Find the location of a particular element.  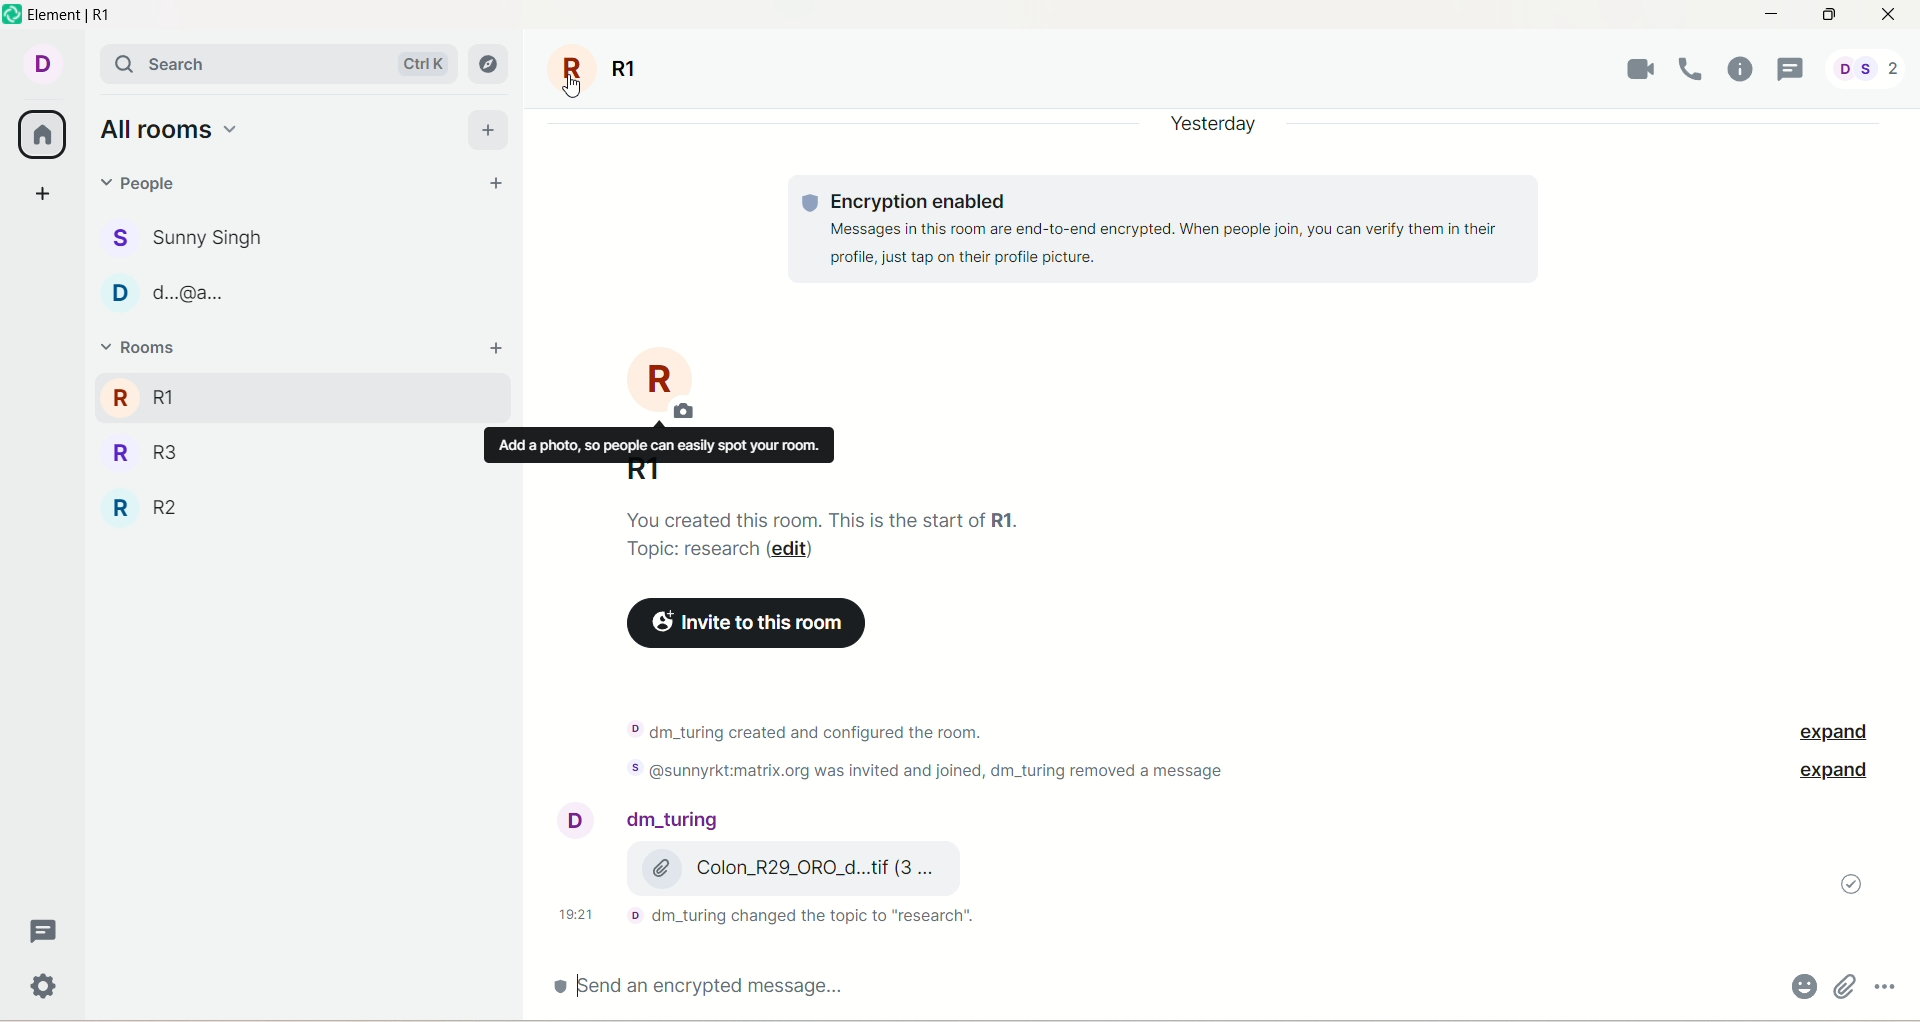

emoji is located at coordinates (1792, 984).